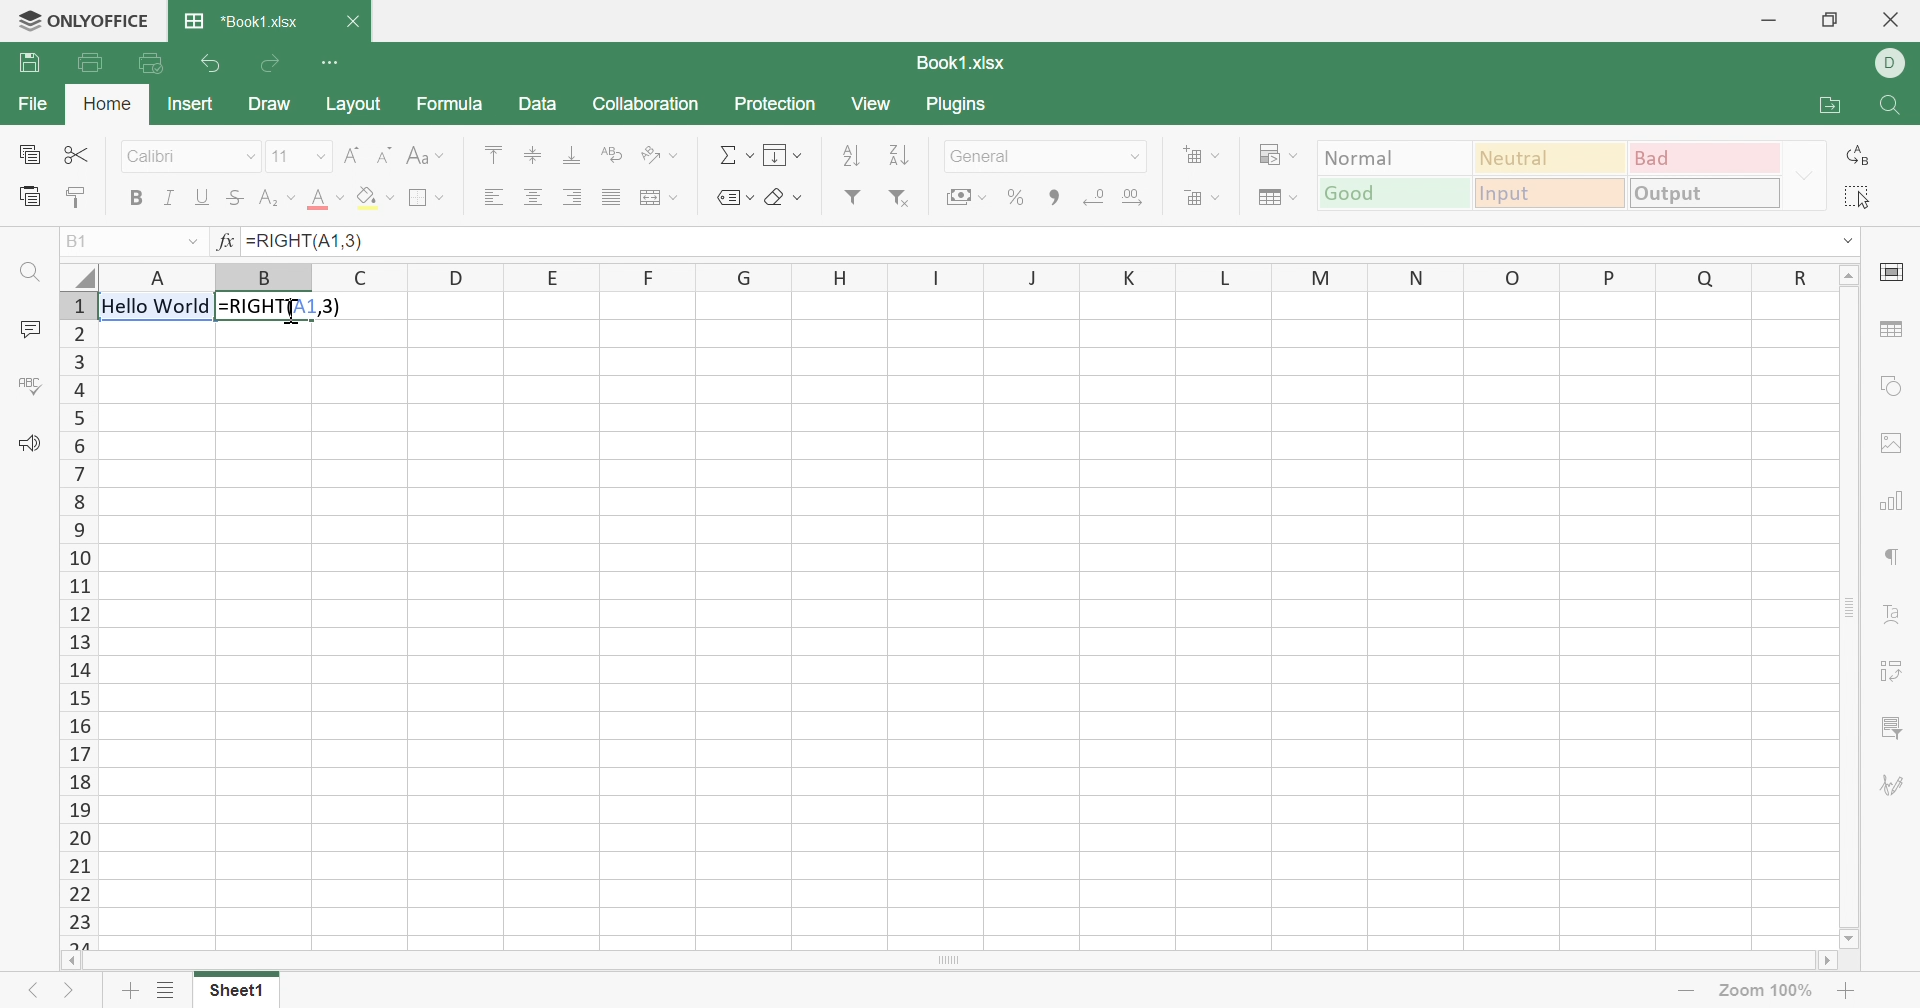 The image size is (1920, 1008). I want to click on Close, so click(349, 22).